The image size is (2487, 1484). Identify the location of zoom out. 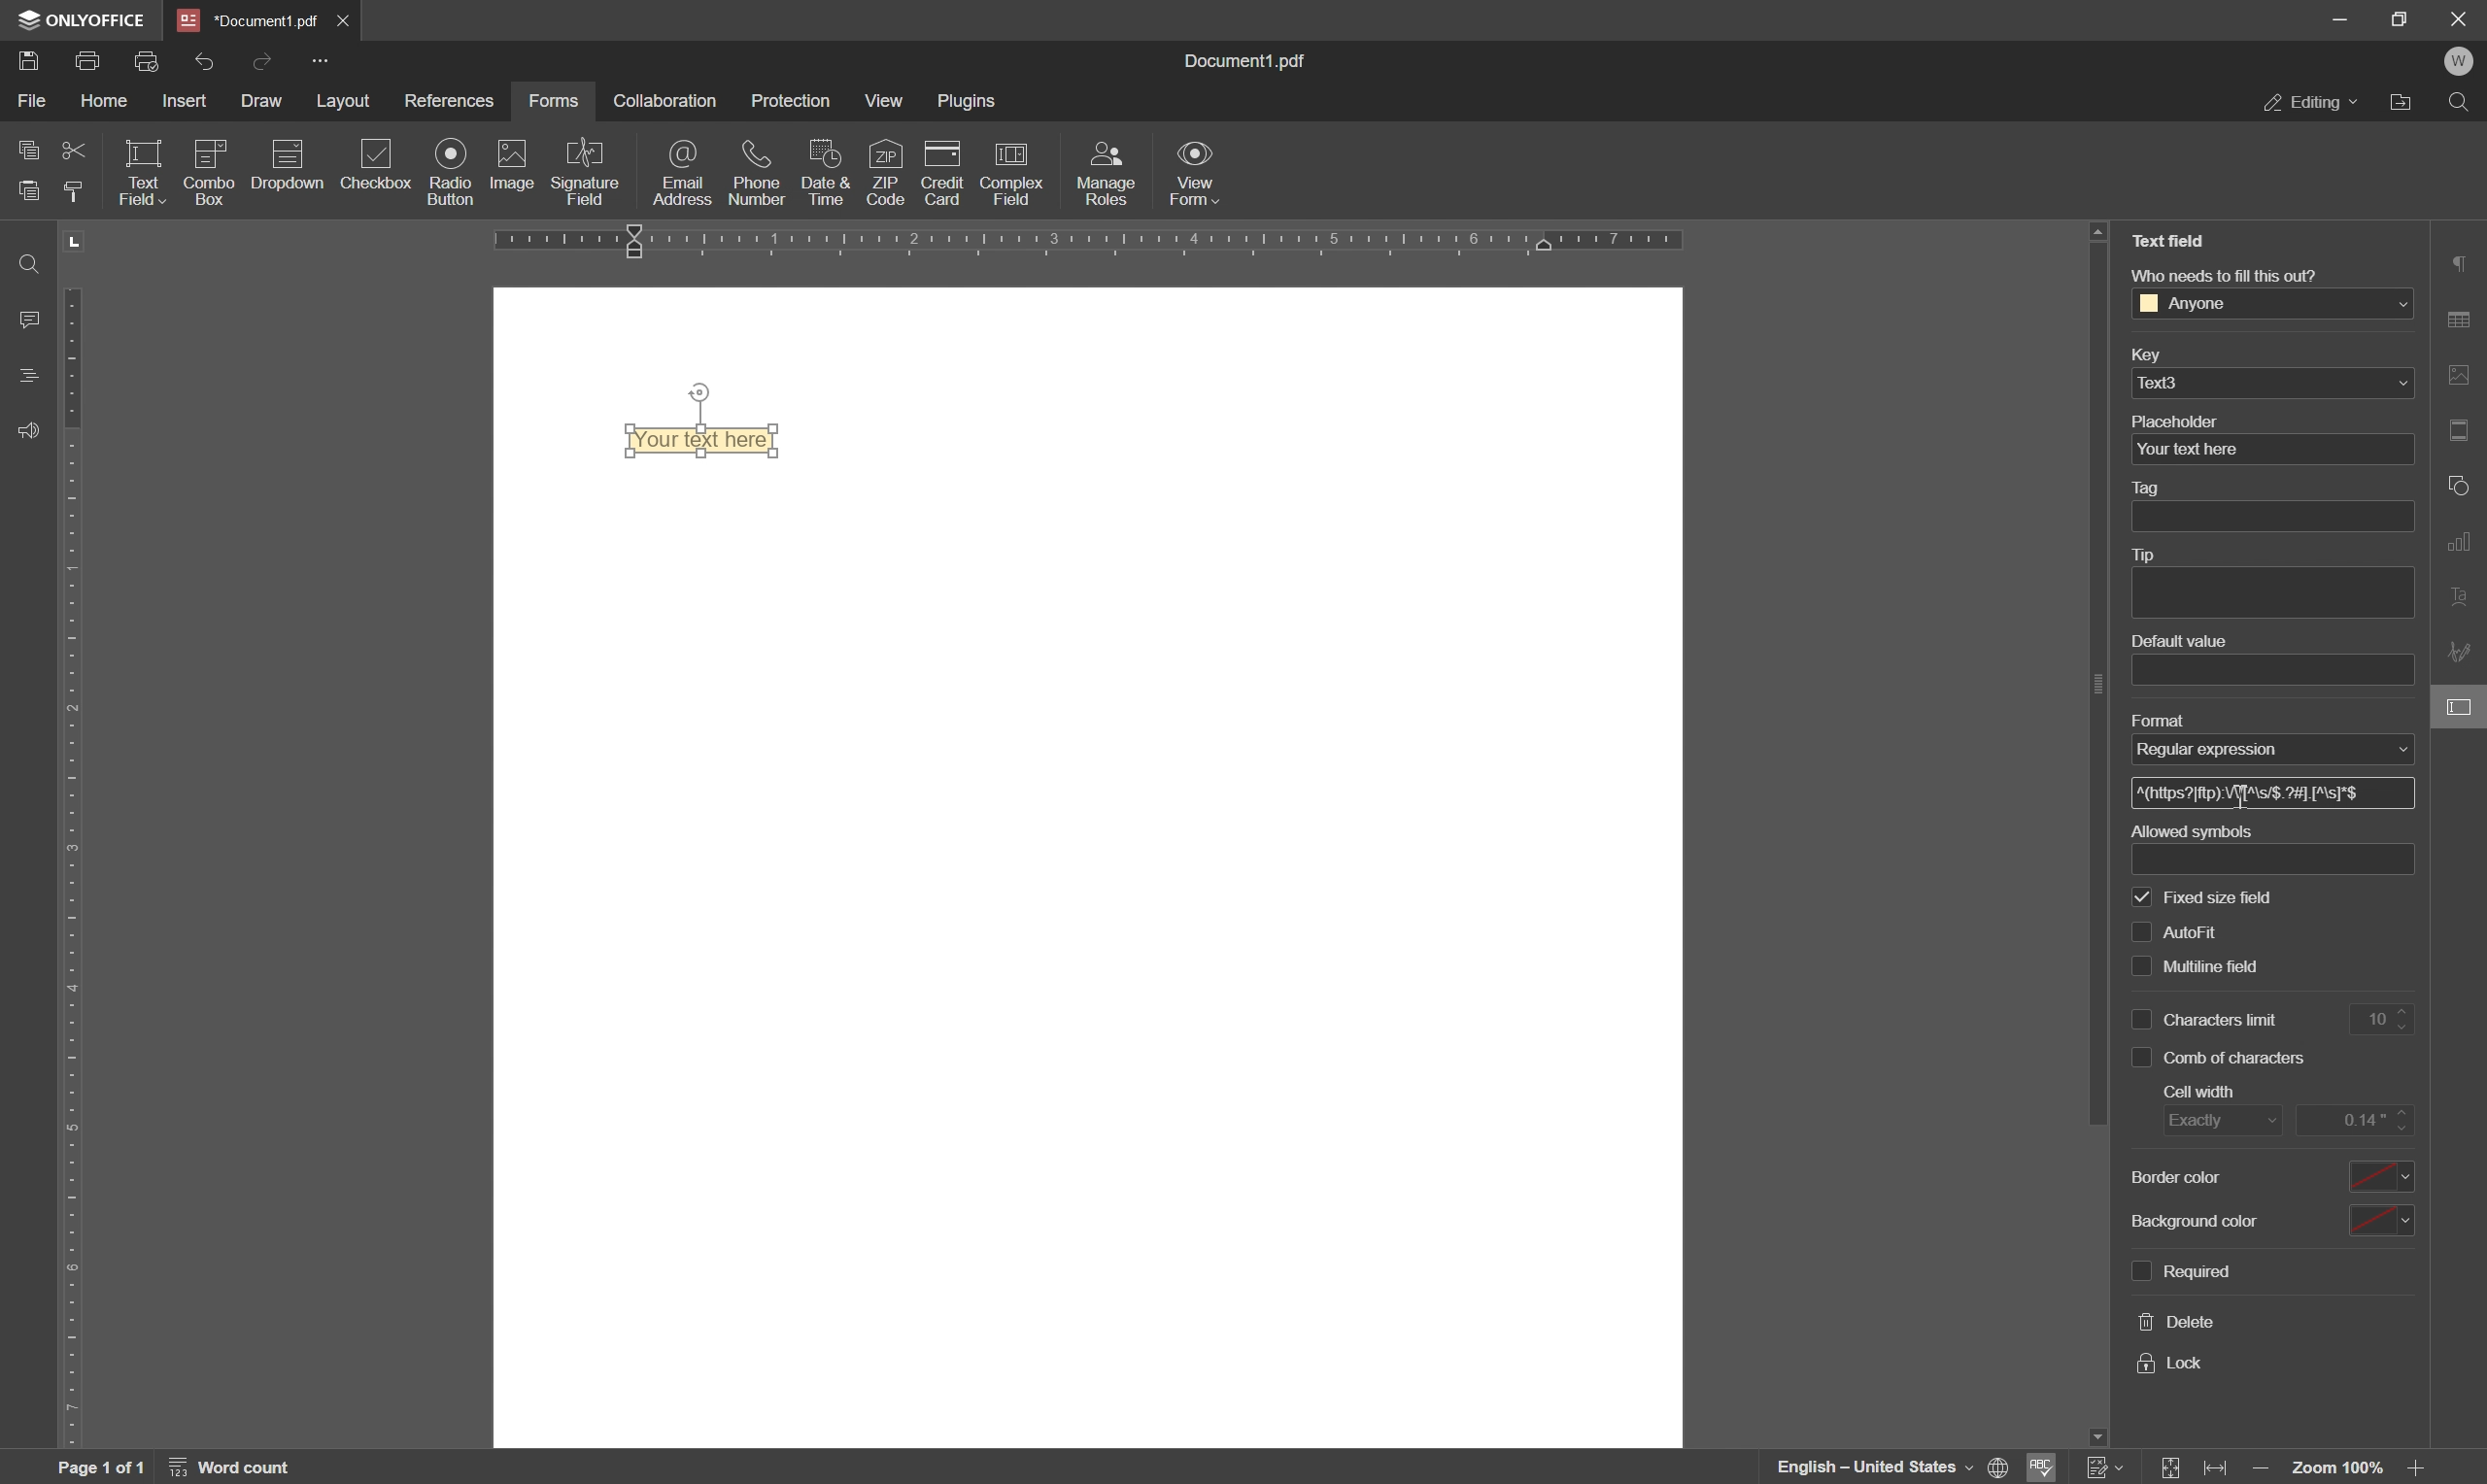
(2262, 1470).